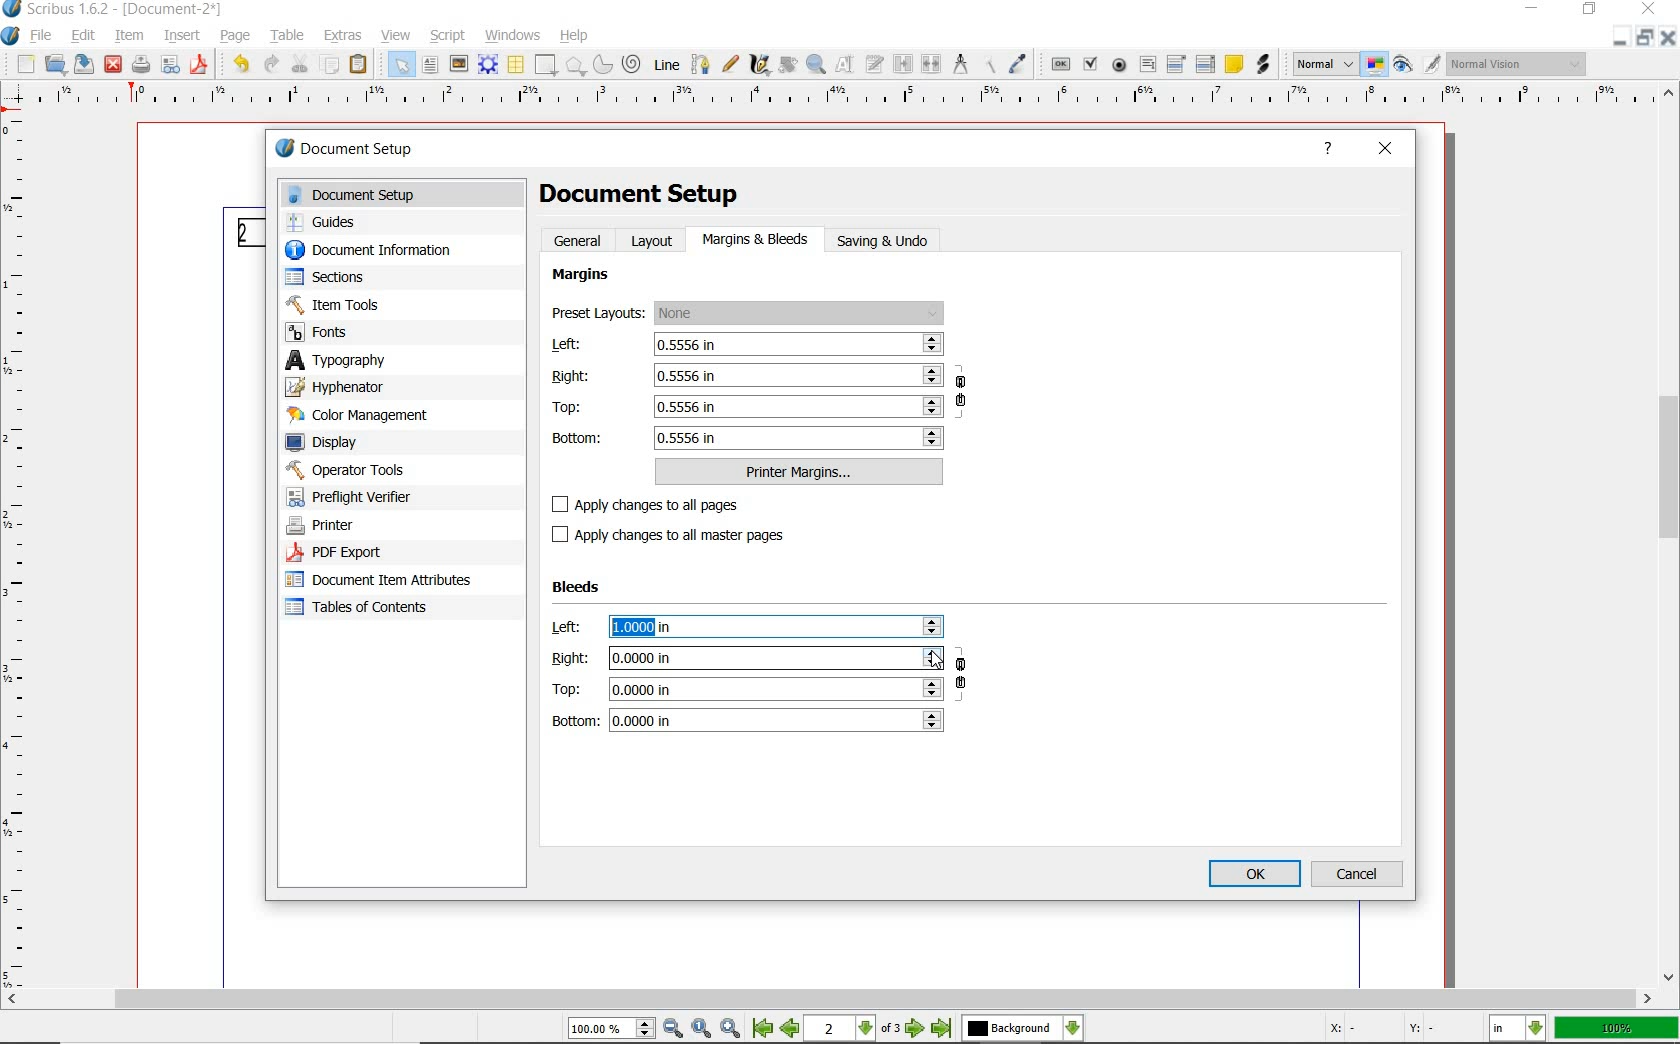 This screenshot has width=1680, height=1044. What do you see at coordinates (390, 470) in the screenshot?
I see `operator tools` at bounding box center [390, 470].